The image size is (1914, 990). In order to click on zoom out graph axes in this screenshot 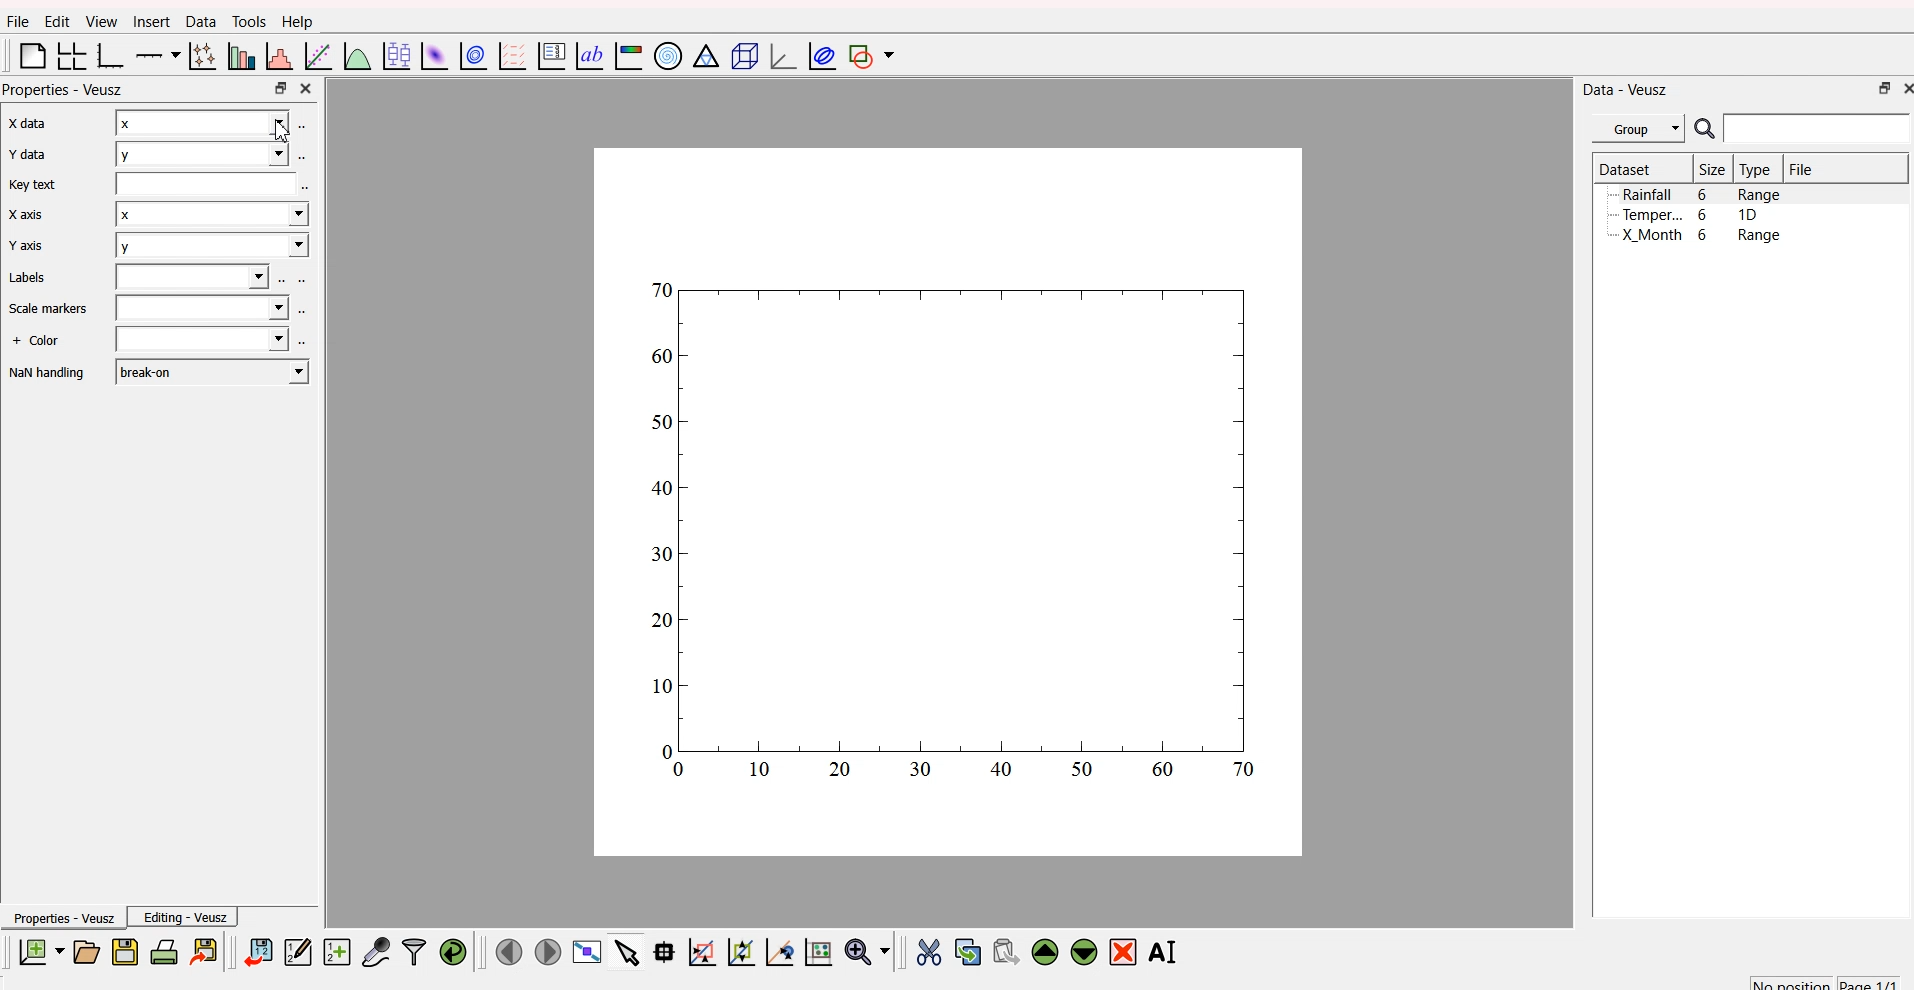, I will do `click(778, 952)`.